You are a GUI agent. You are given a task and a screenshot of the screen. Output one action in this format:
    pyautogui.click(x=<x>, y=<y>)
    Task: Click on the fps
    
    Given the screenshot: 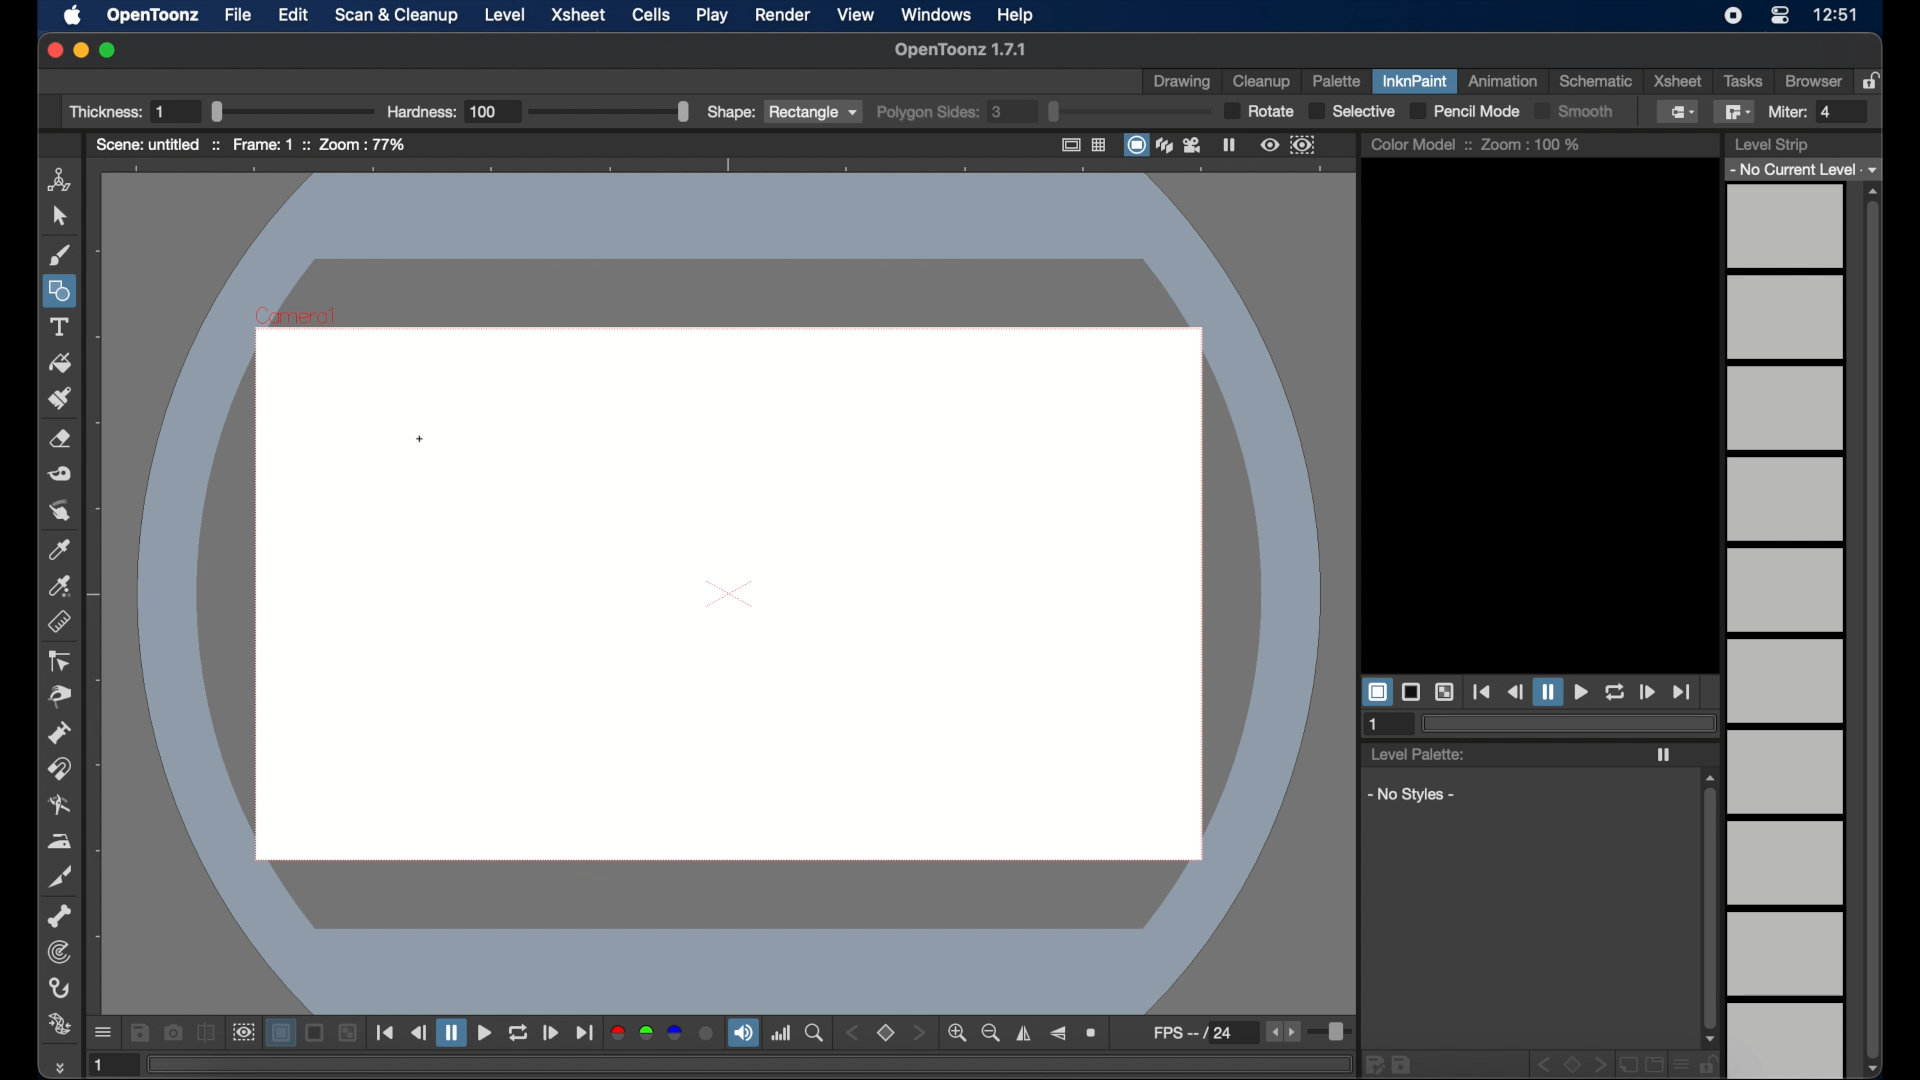 What is the action you would take?
    pyautogui.click(x=1204, y=1032)
    